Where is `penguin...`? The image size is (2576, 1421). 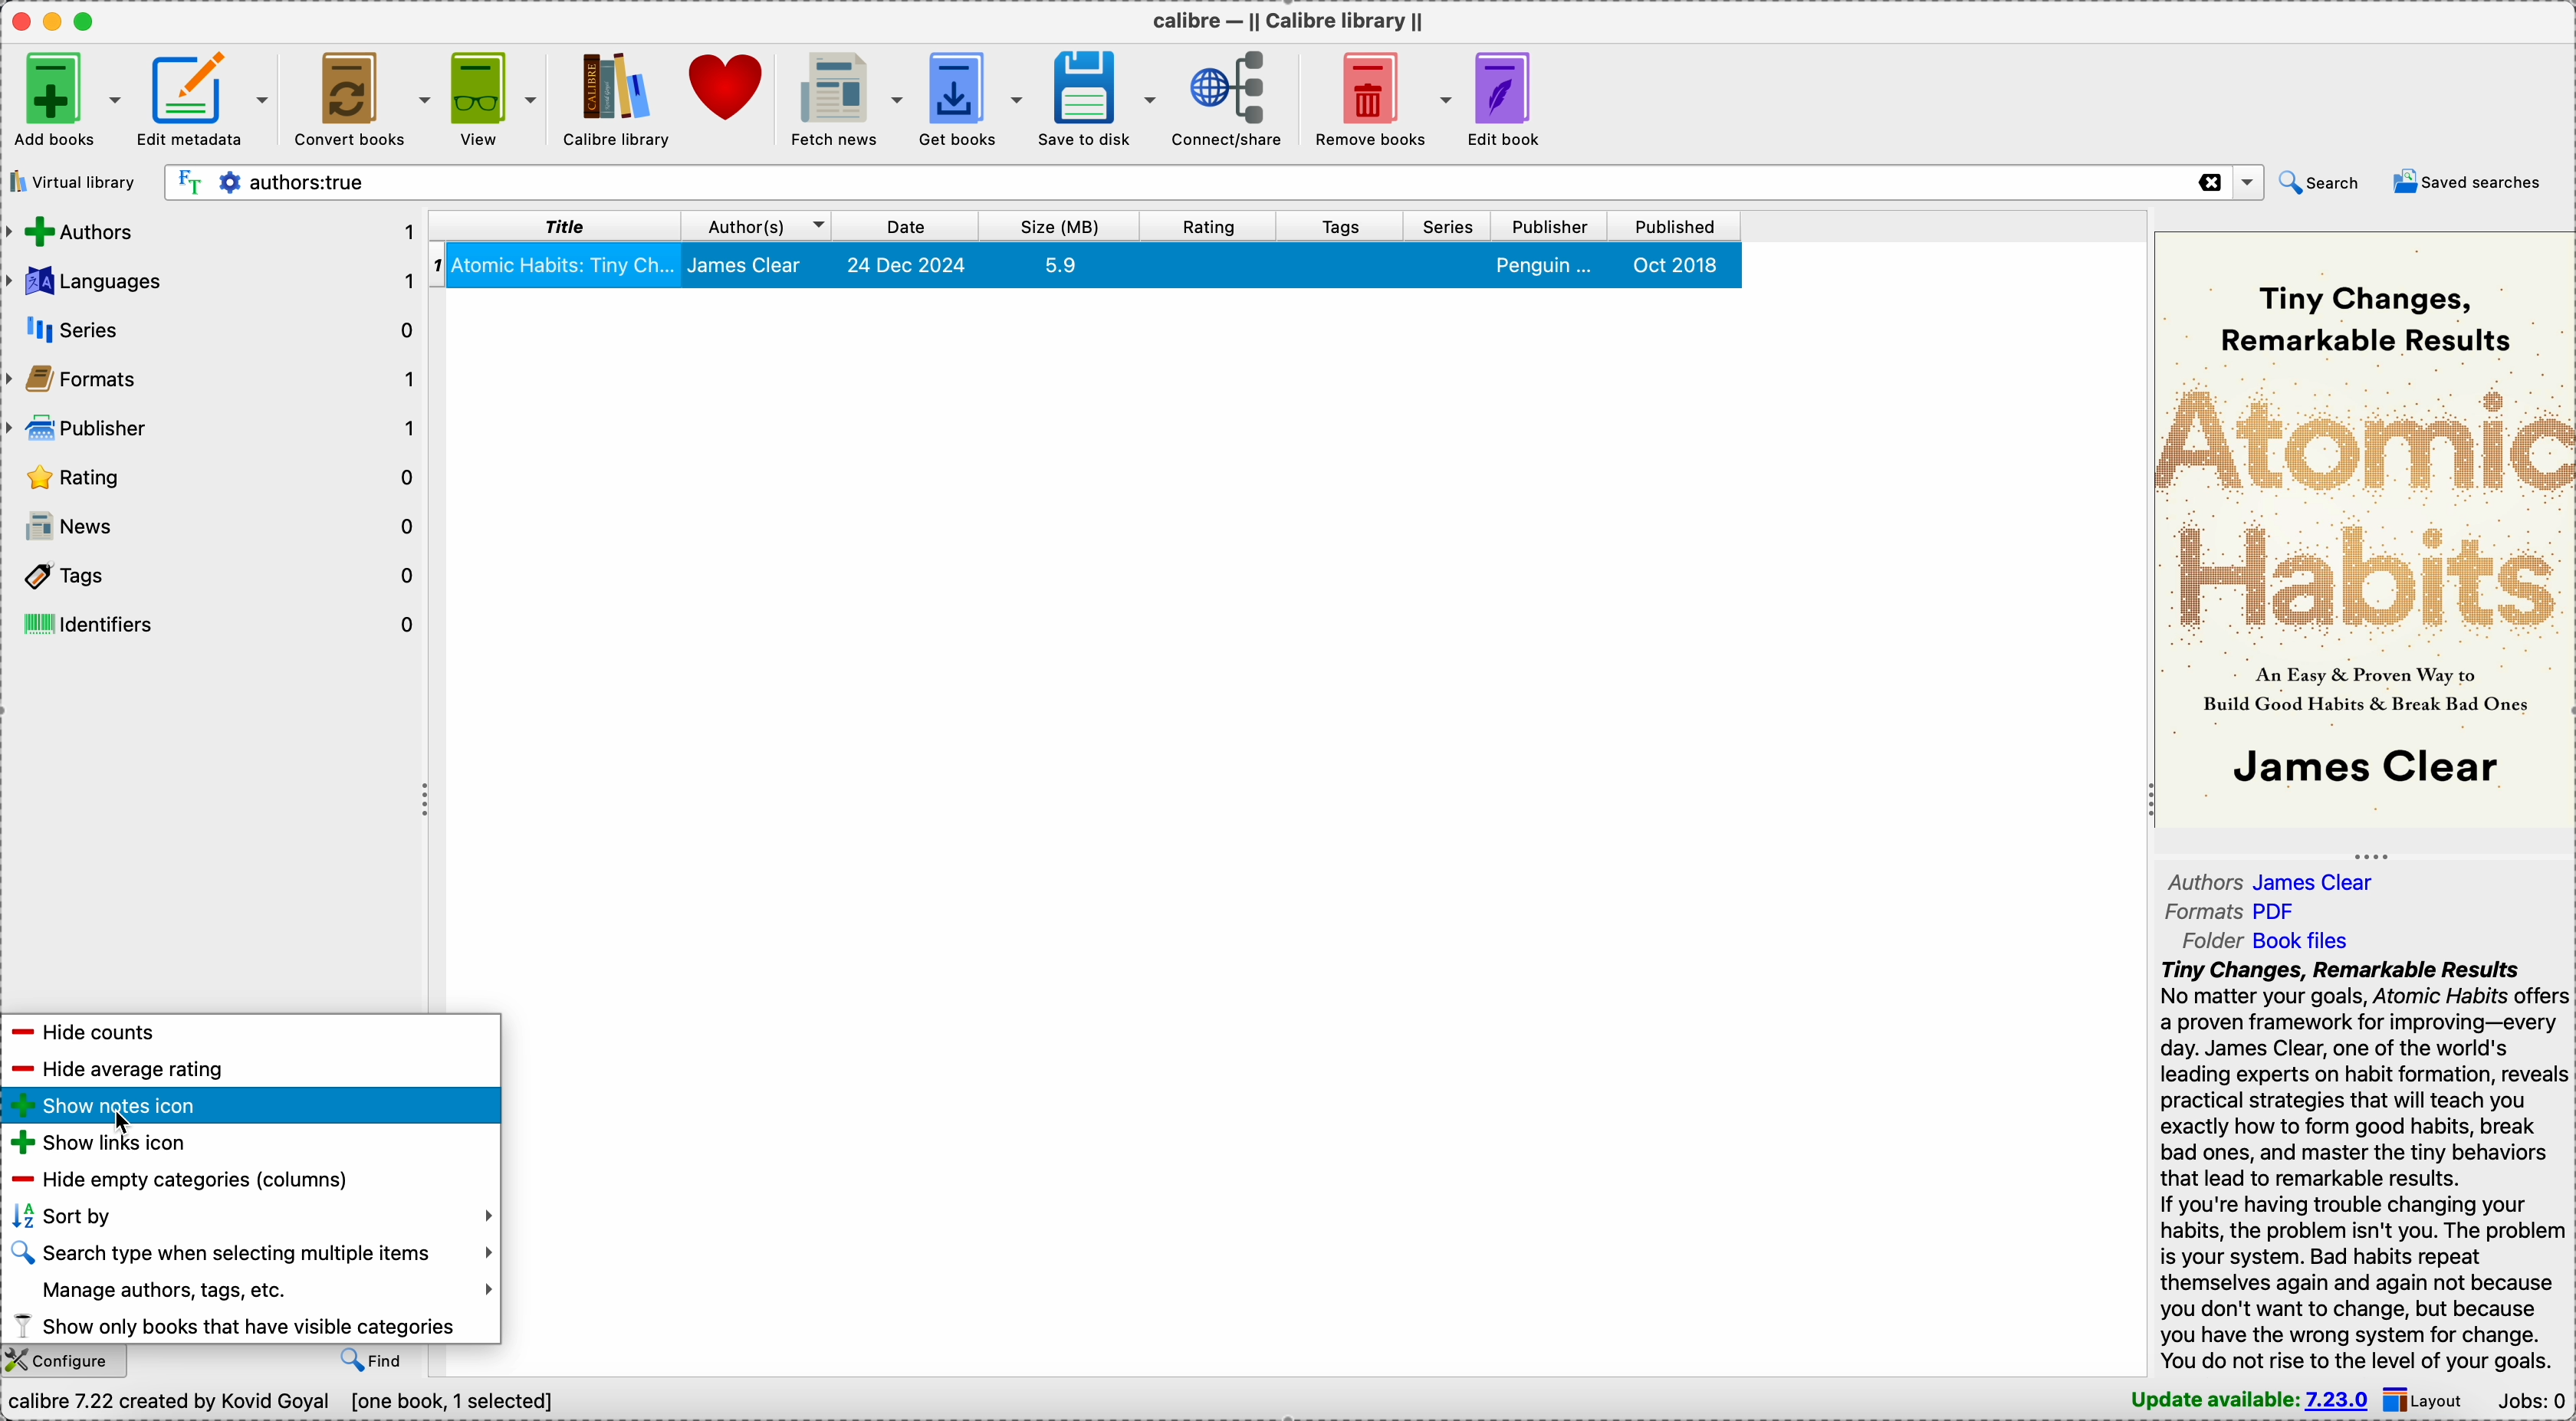 penguin... is located at coordinates (1548, 265).